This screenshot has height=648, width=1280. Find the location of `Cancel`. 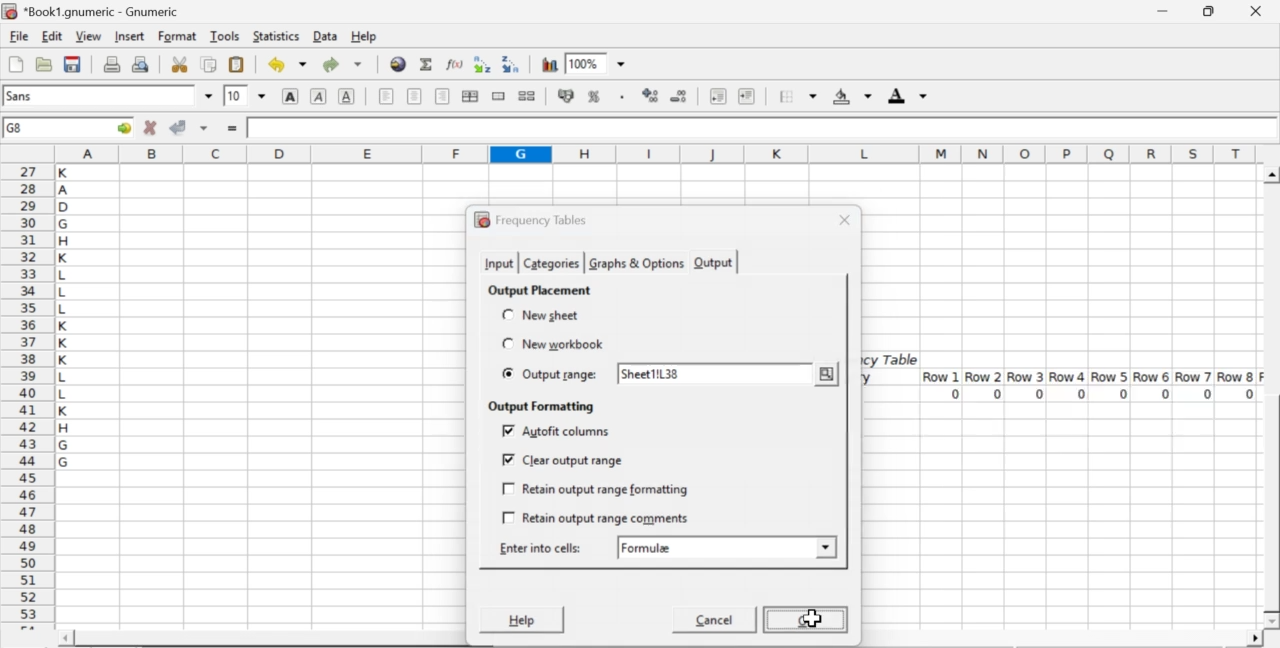

Cancel is located at coordinates (716, 623).